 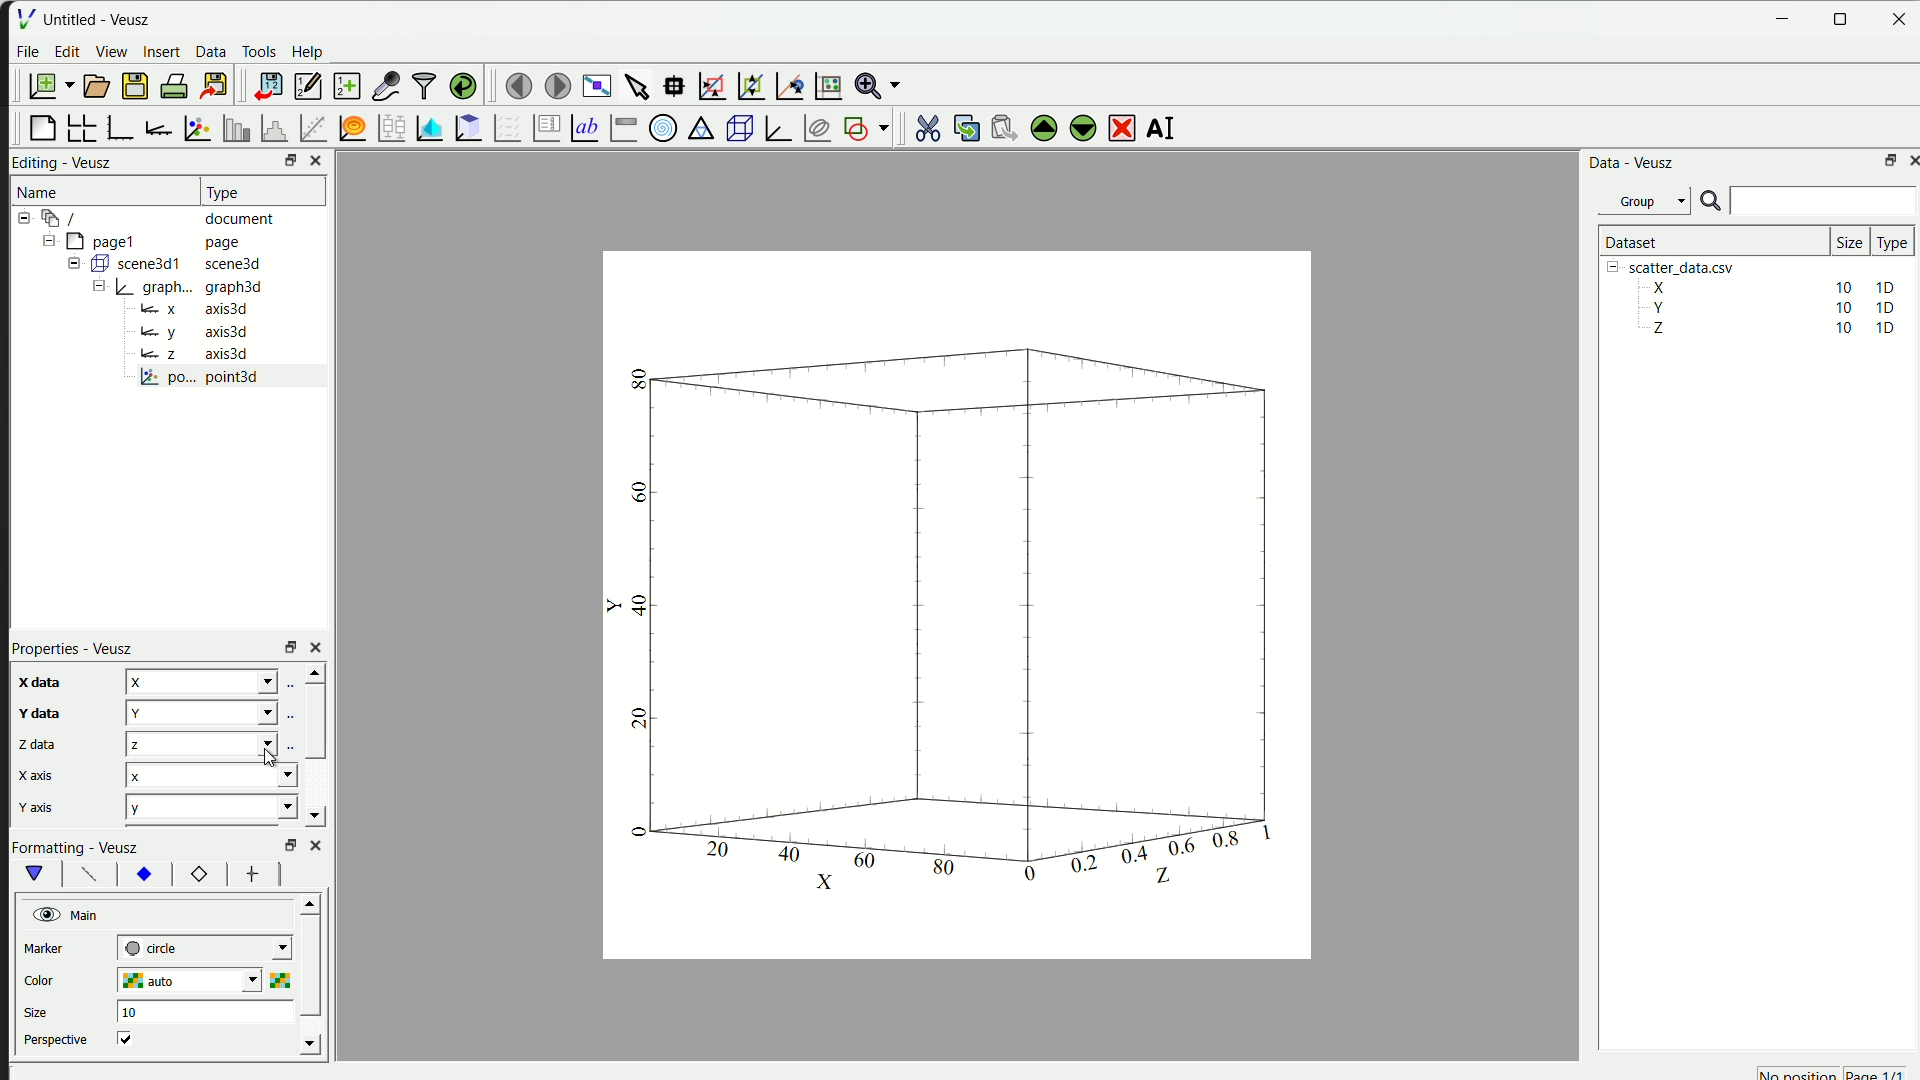 What do you see at coordinates (80, 126) in the screenshot?
I see `arrange graph in grid` at bounding box center [80, 126].